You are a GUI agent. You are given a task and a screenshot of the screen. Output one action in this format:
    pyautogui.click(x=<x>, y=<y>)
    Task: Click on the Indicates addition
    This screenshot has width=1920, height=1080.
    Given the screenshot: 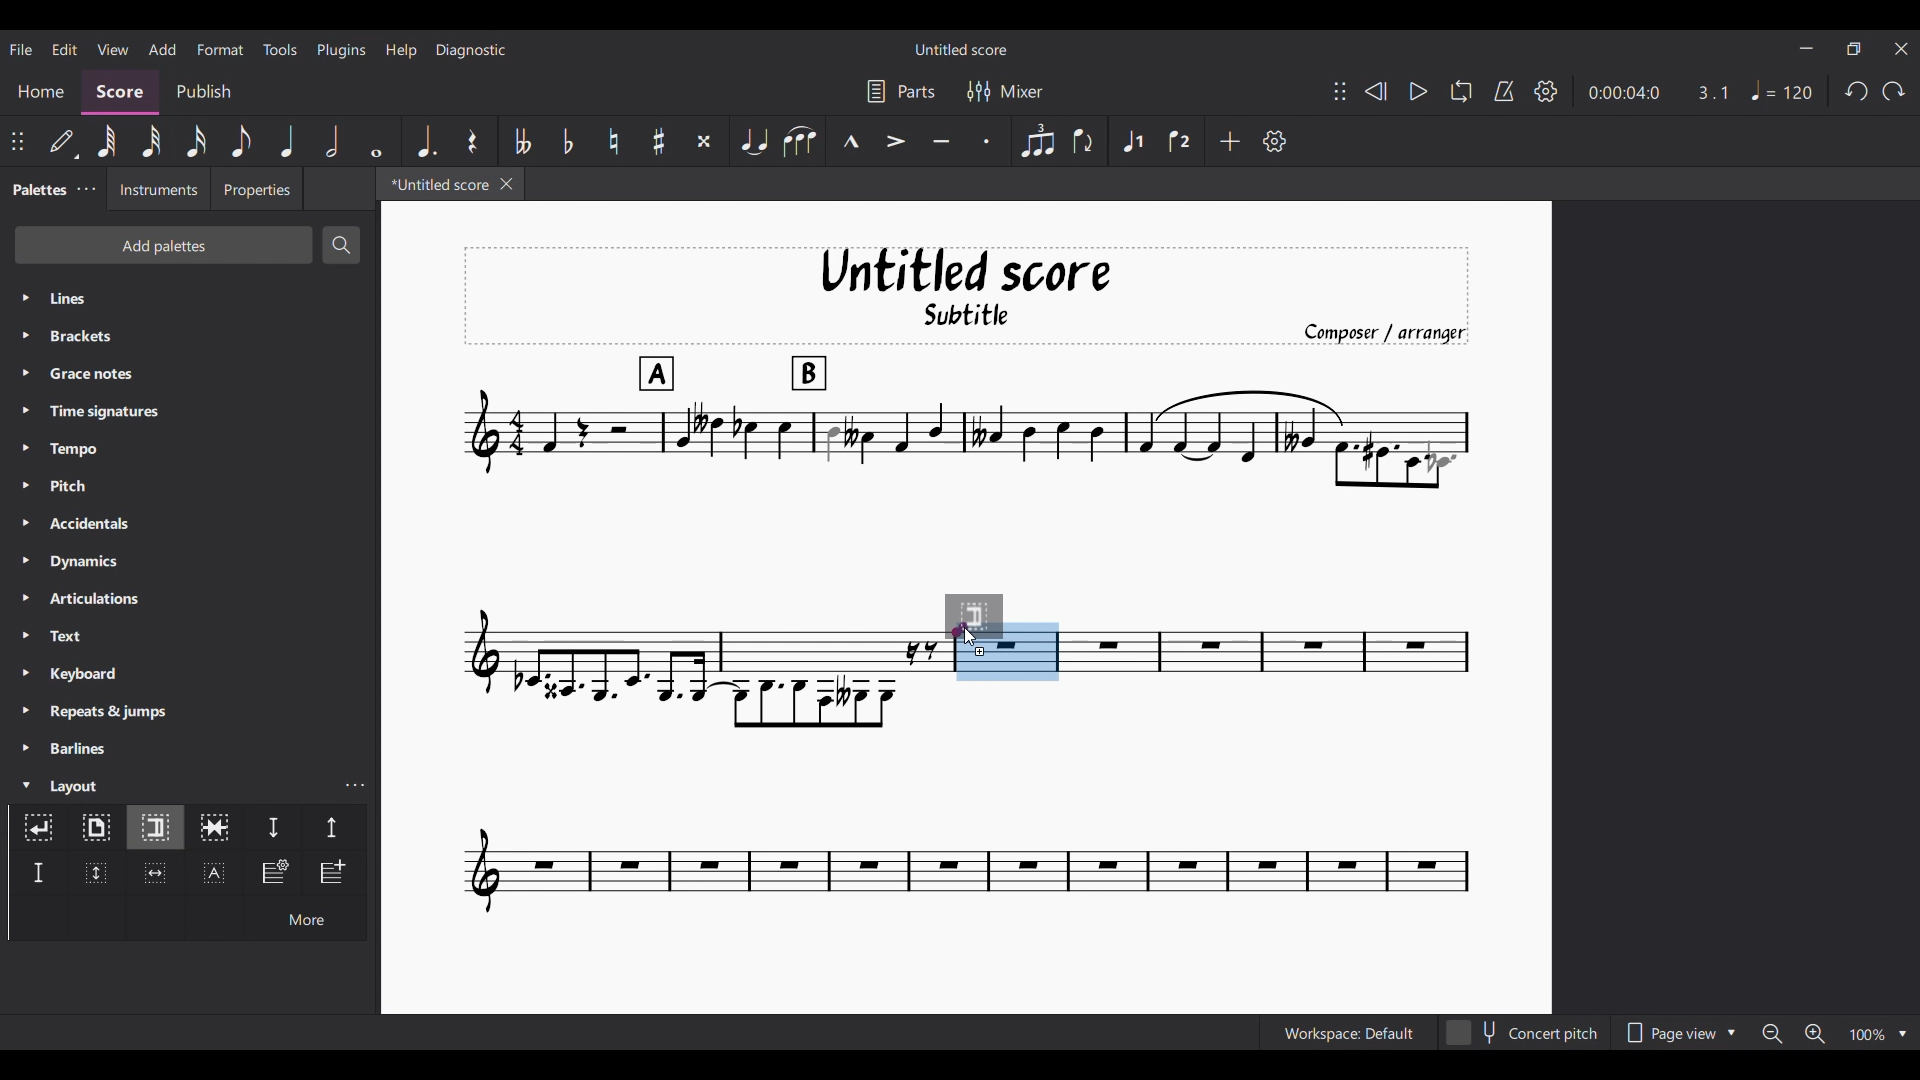 What is the action you would take?
    pyautogui.click(x=980, y=651)
    